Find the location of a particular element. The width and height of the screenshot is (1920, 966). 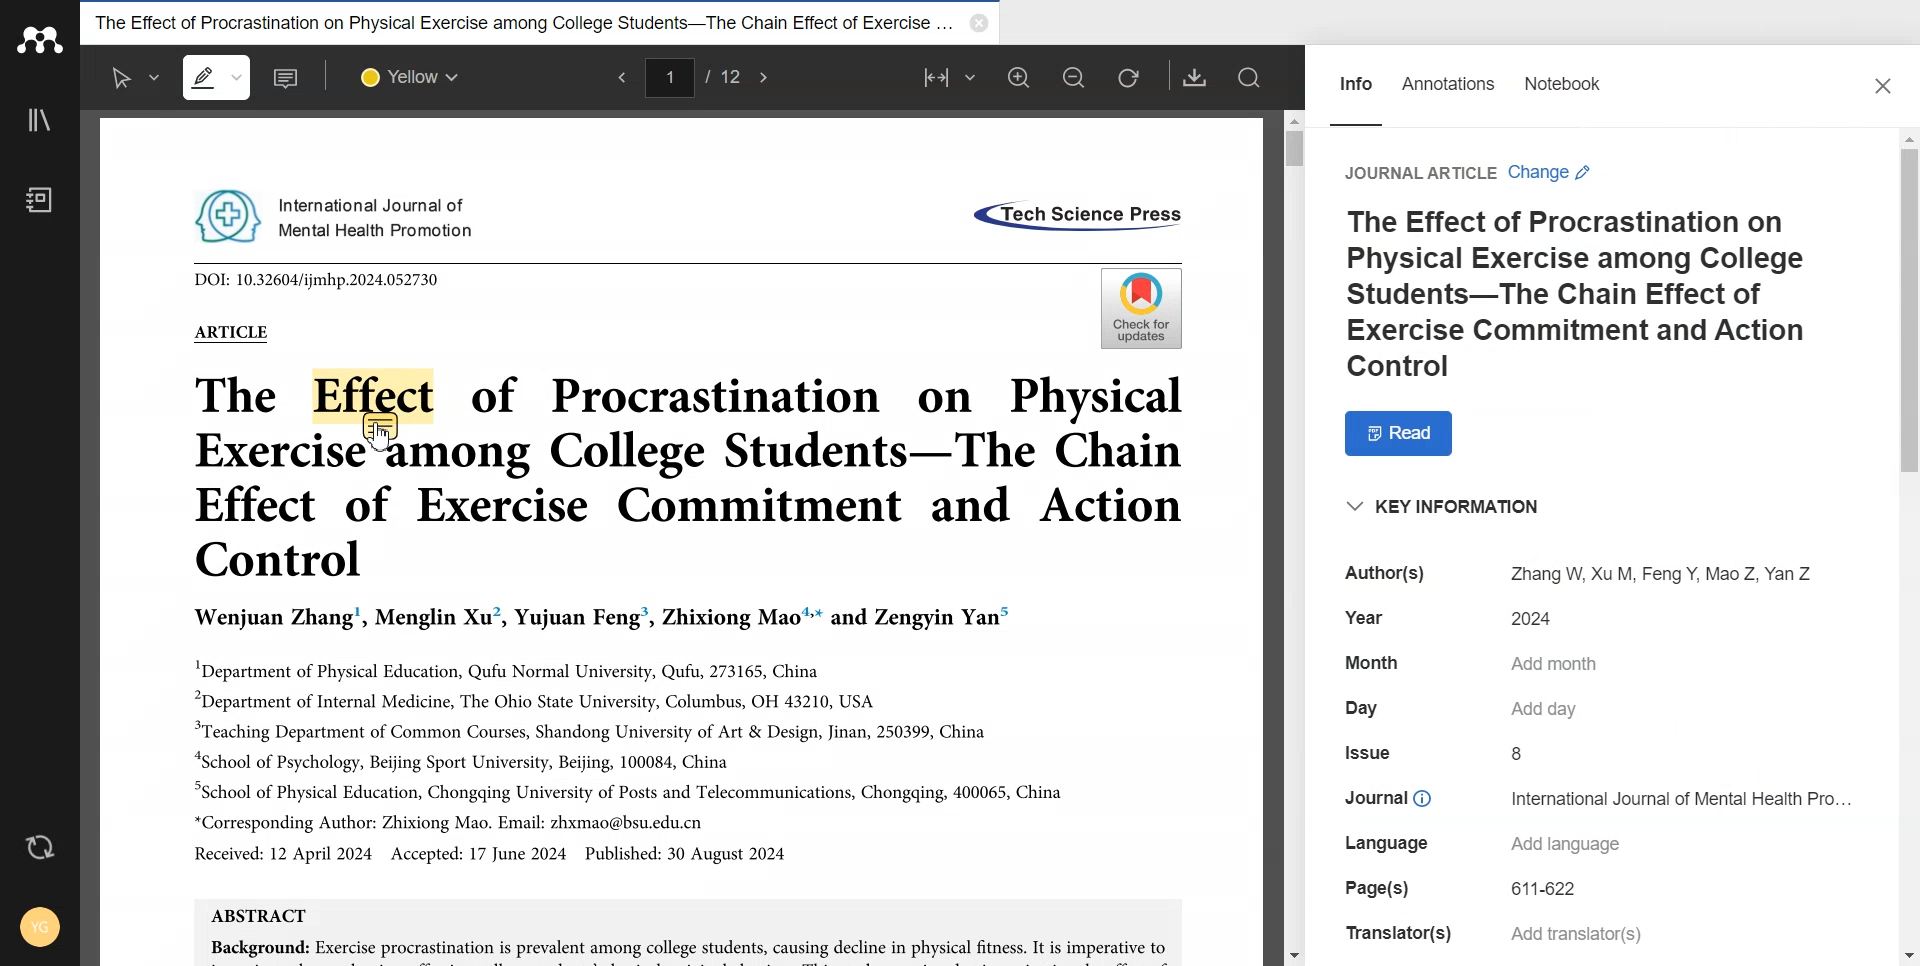

Language Add language is located at coordinates (1482, 845).